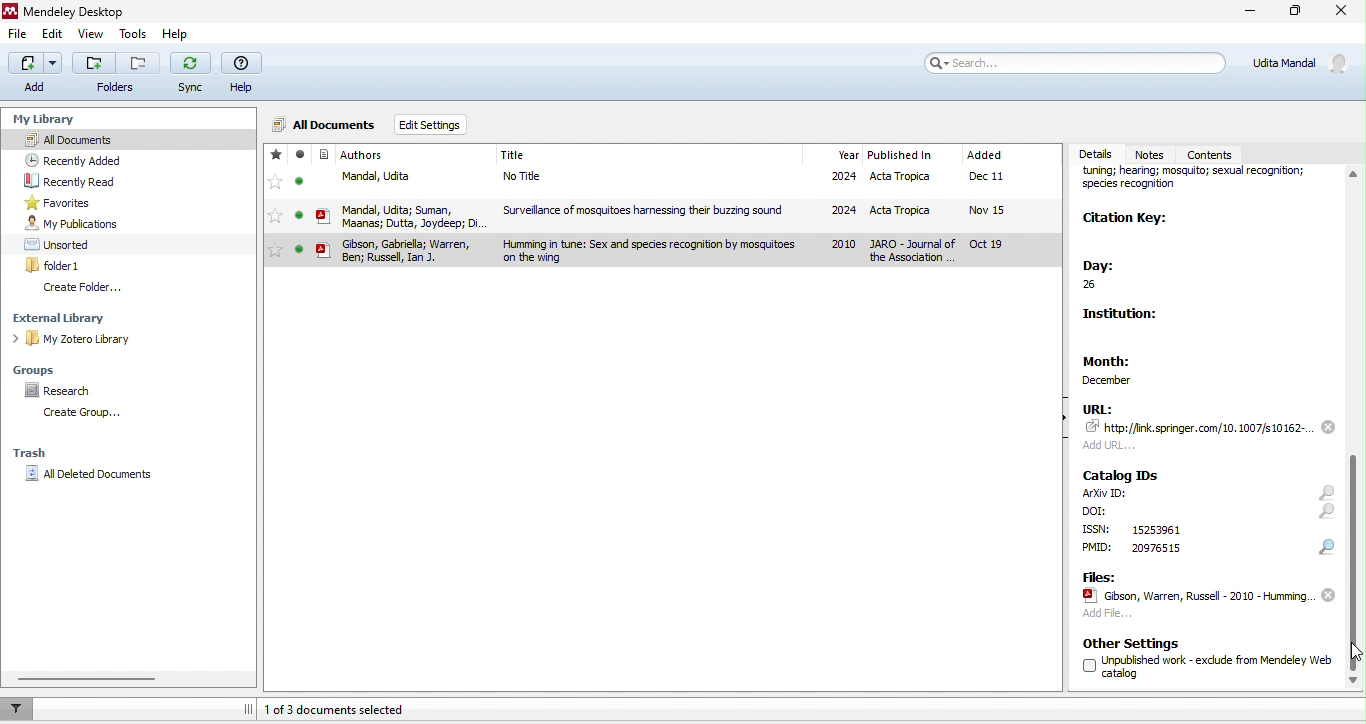 This screenshot has width=1366, height=724. What do you see at coordinates (73, 181) in the screenshot?
I see `recently read` at bounding box center [73, 181].